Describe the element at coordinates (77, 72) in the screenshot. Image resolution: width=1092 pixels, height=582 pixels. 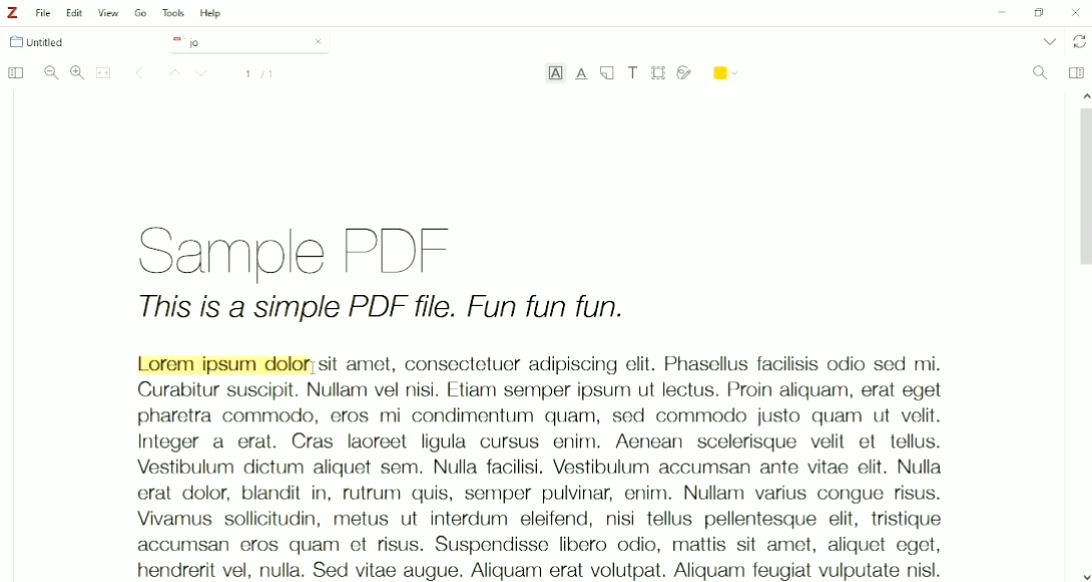
I see `Zoom In` at that location.